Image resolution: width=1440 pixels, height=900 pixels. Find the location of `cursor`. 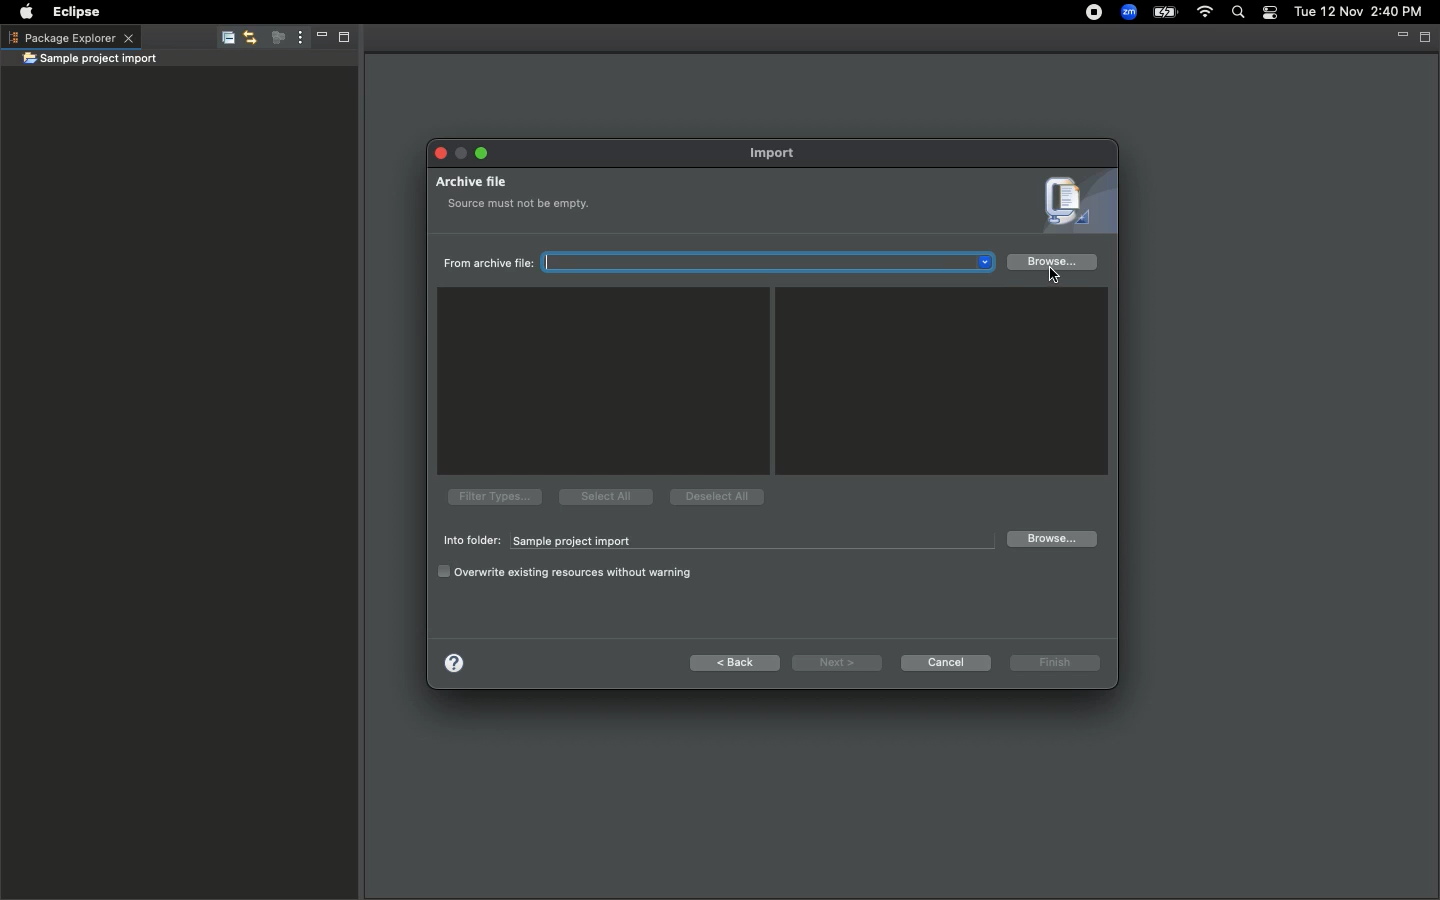

cursor is located at coordinates (1040, 276).